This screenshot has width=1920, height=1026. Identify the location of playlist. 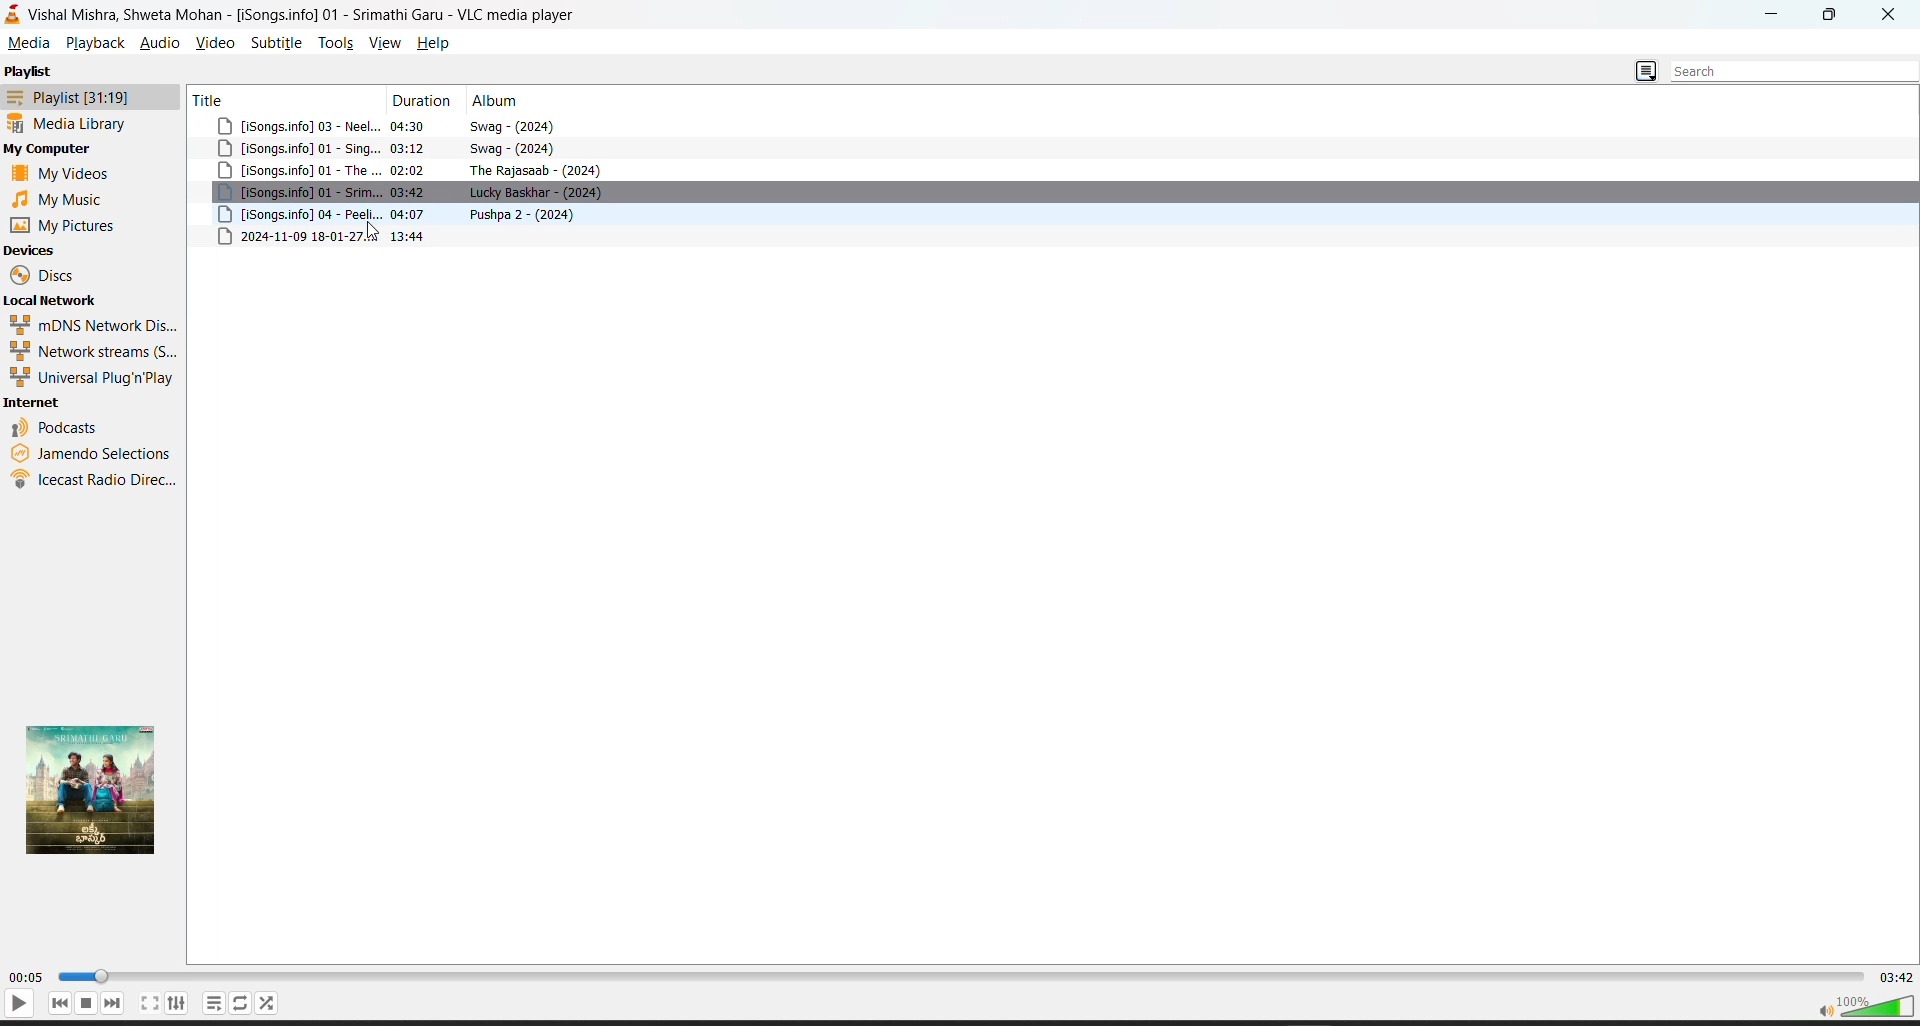
(31, 73).